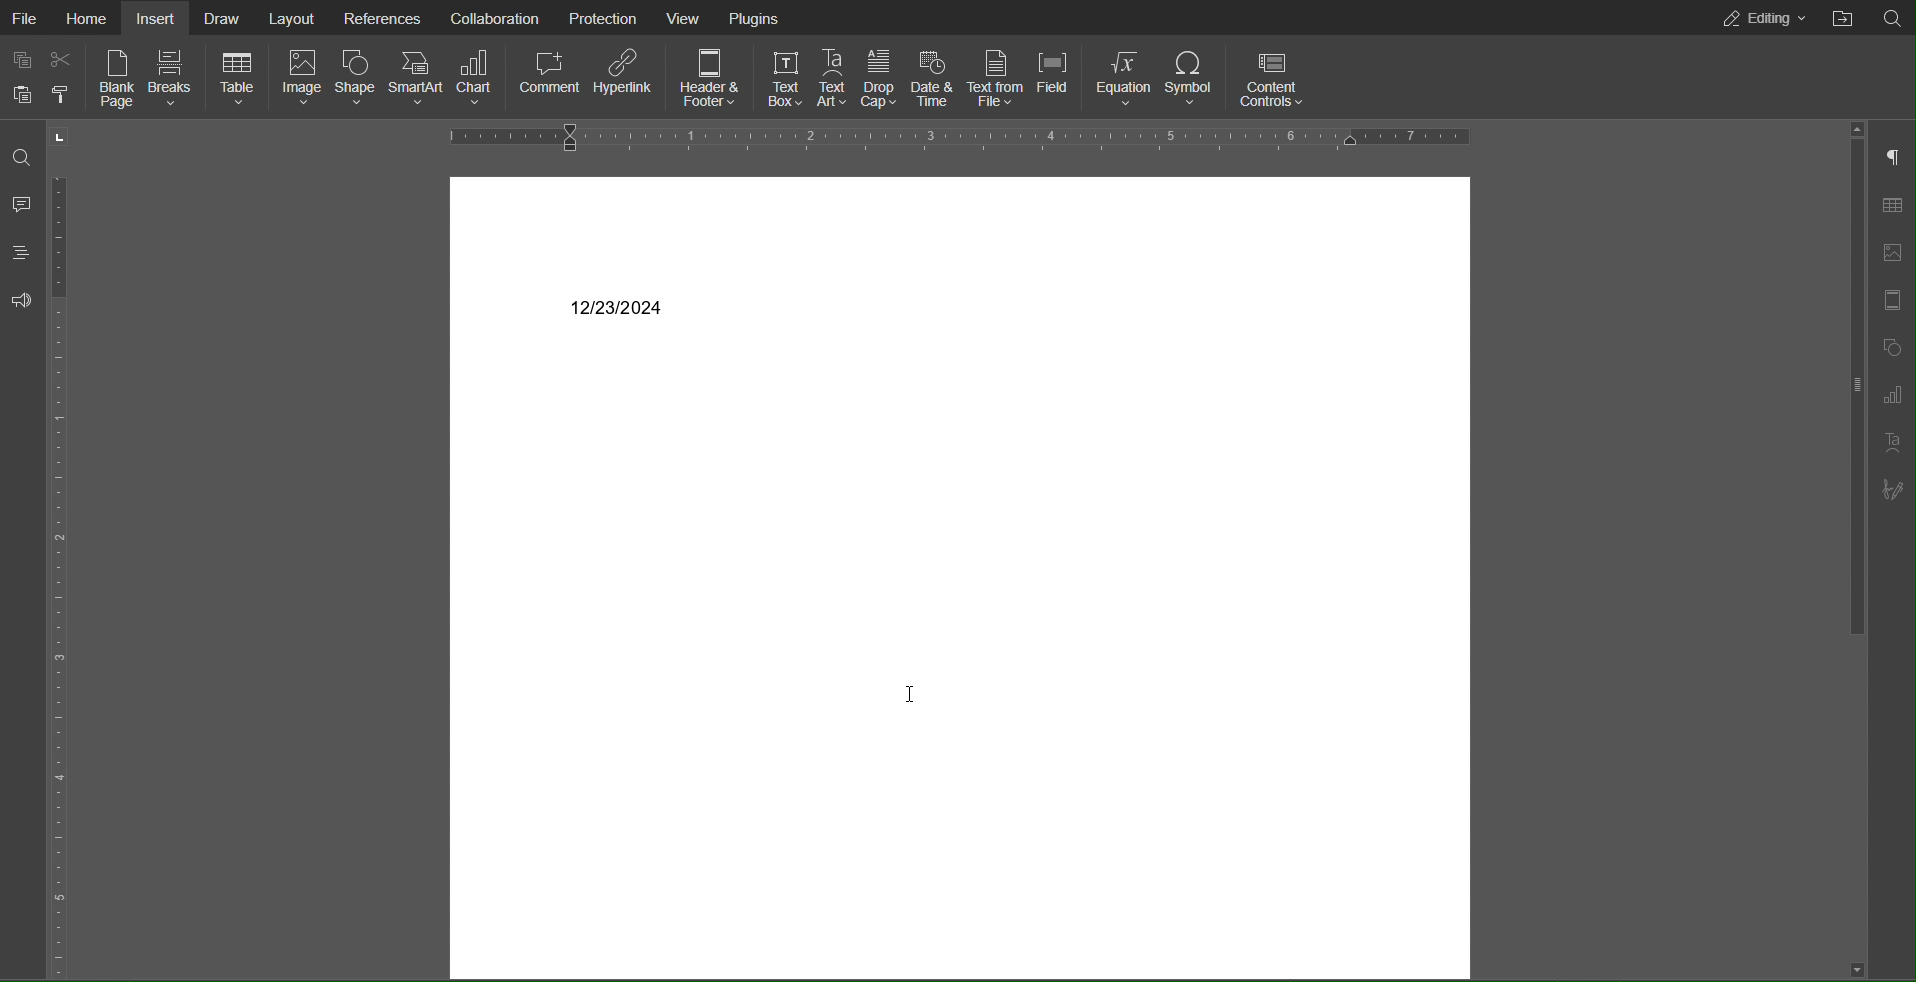  What do you see at coordinates (1761, 19) in the screenshot?
I see `Editing ` at bounding box center [1761, 19].